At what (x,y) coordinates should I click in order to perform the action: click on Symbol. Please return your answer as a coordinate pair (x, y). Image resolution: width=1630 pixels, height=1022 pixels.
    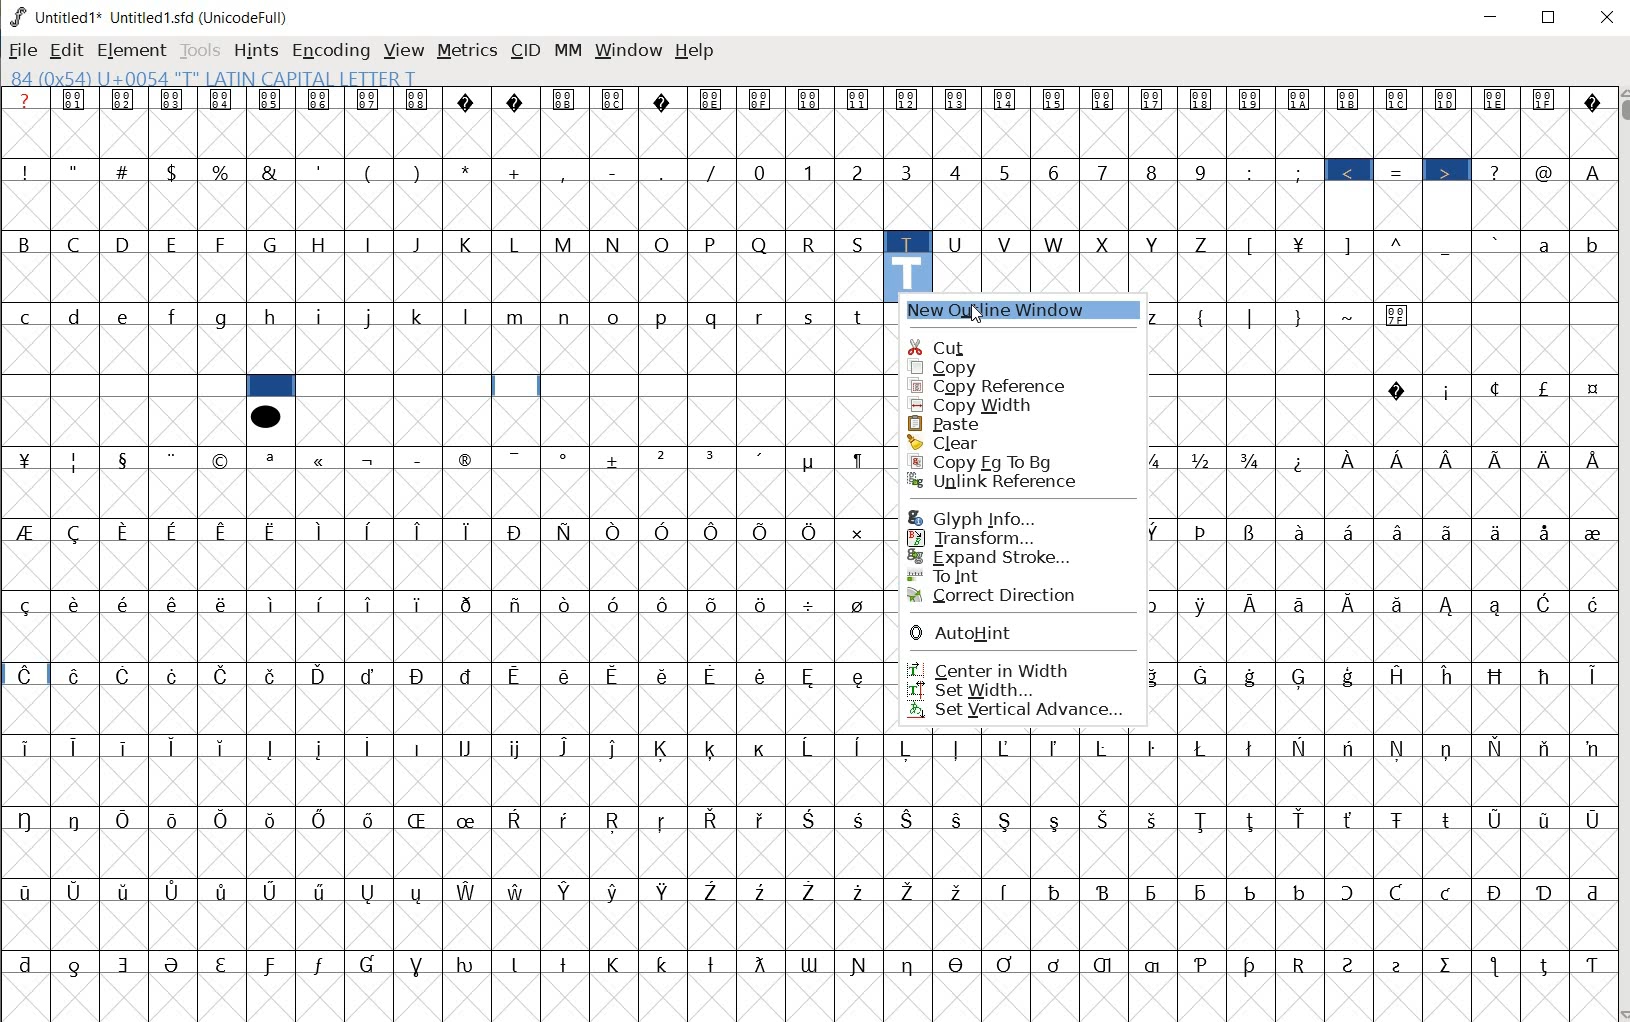
    Looking at the image, I should click on (1499, 606).